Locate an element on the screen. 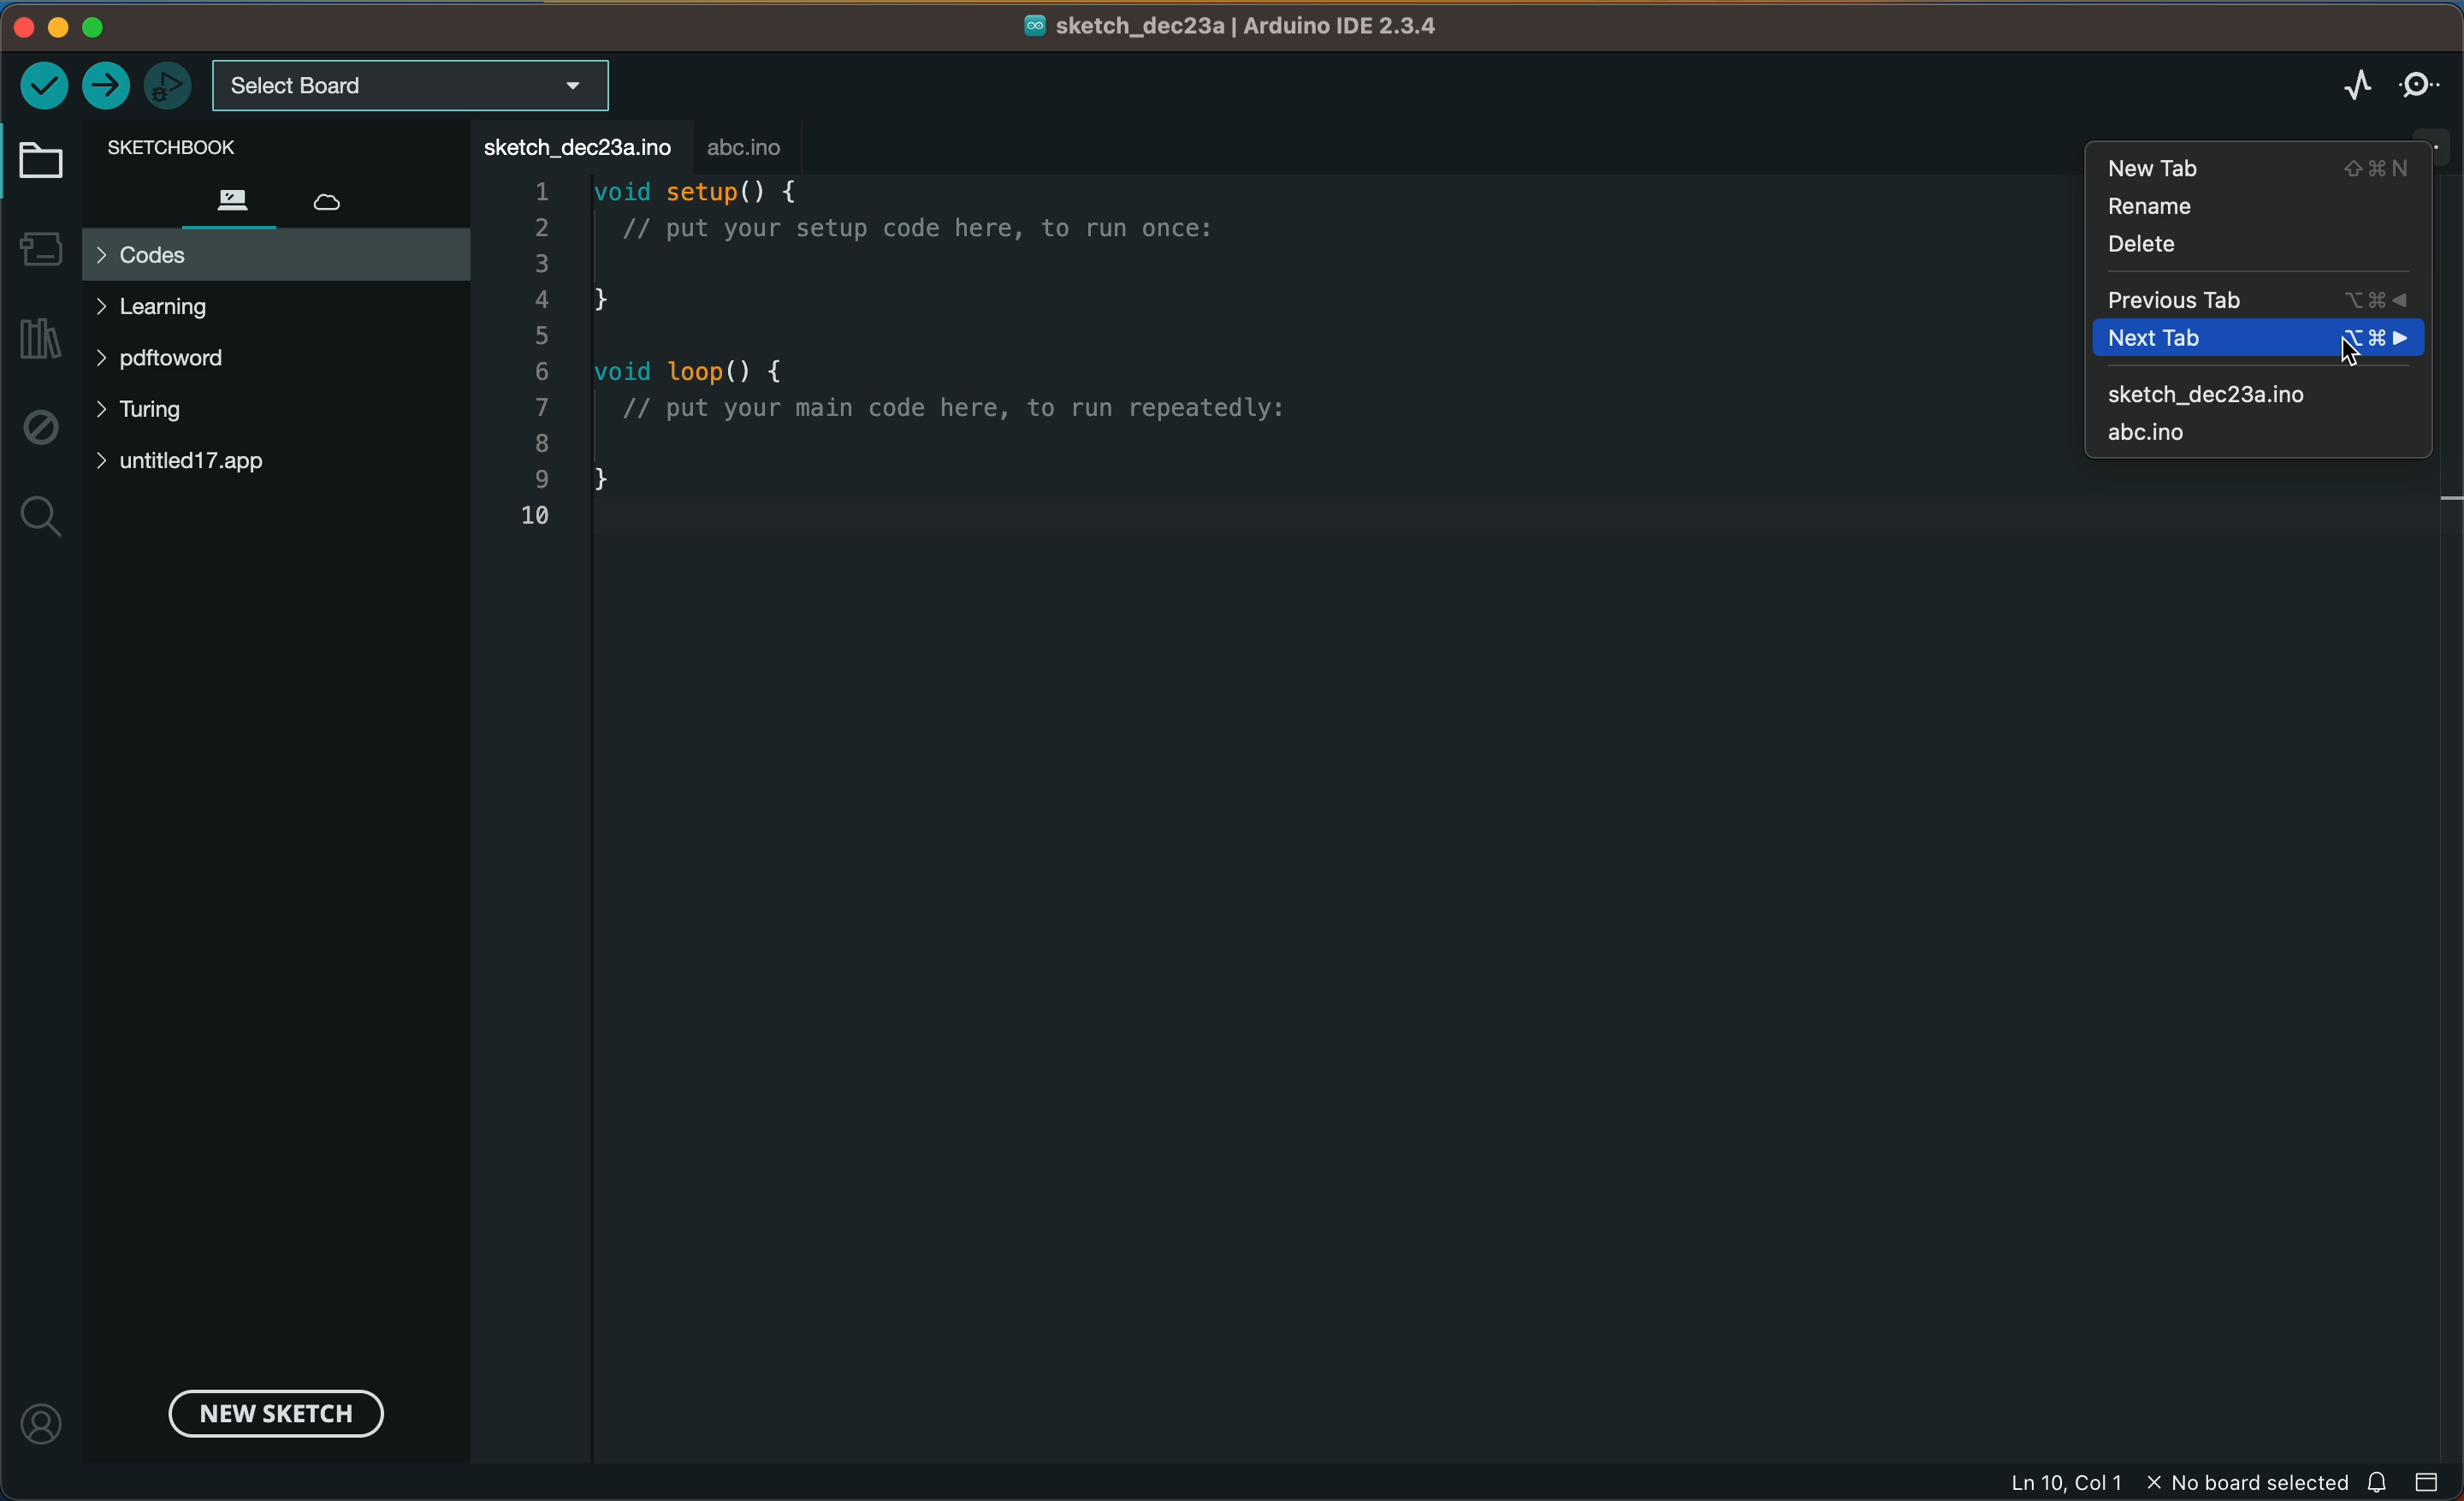 The width and height of the screenshot is (2464, 1501). search is located at coordinates (42, 514).